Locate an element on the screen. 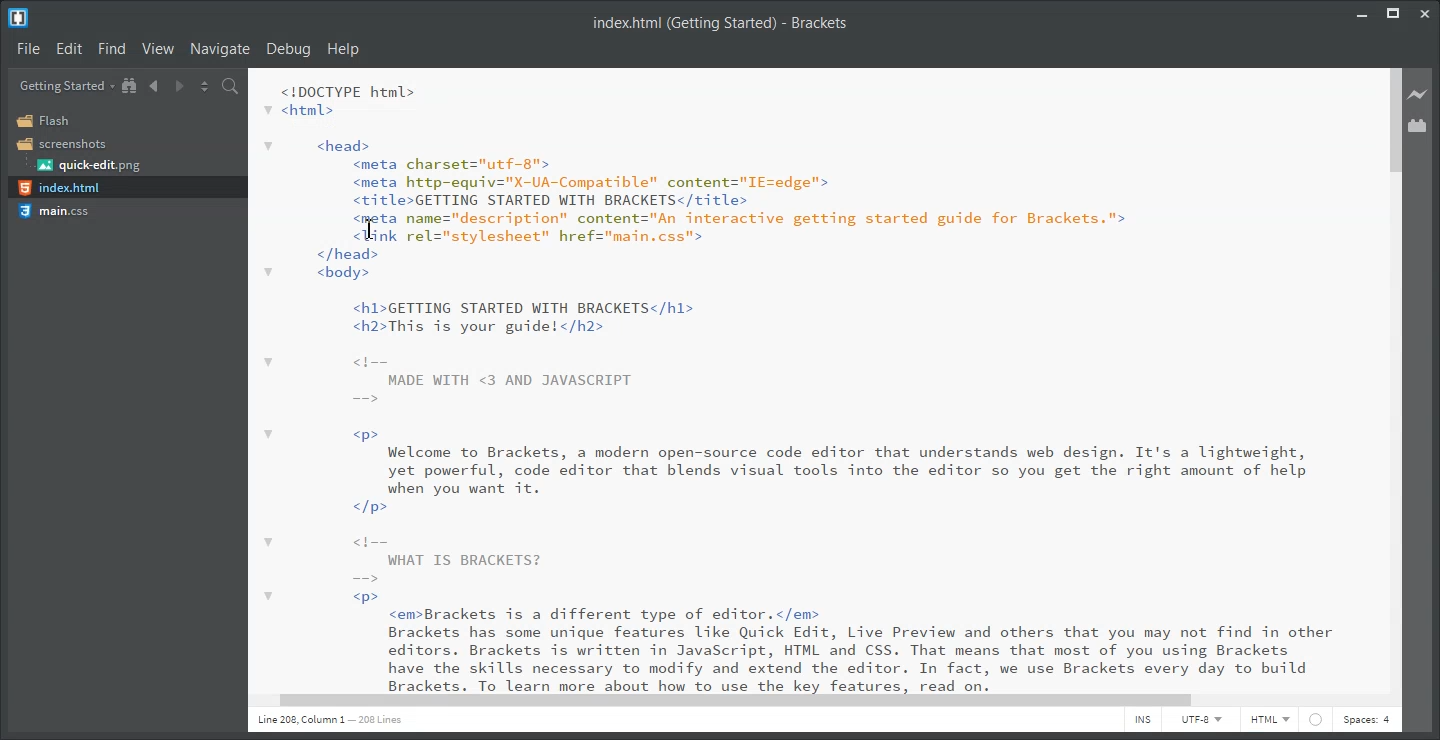 The height and width of the screenshot is (740, 1440). Help is located at coordinates (346, 49).